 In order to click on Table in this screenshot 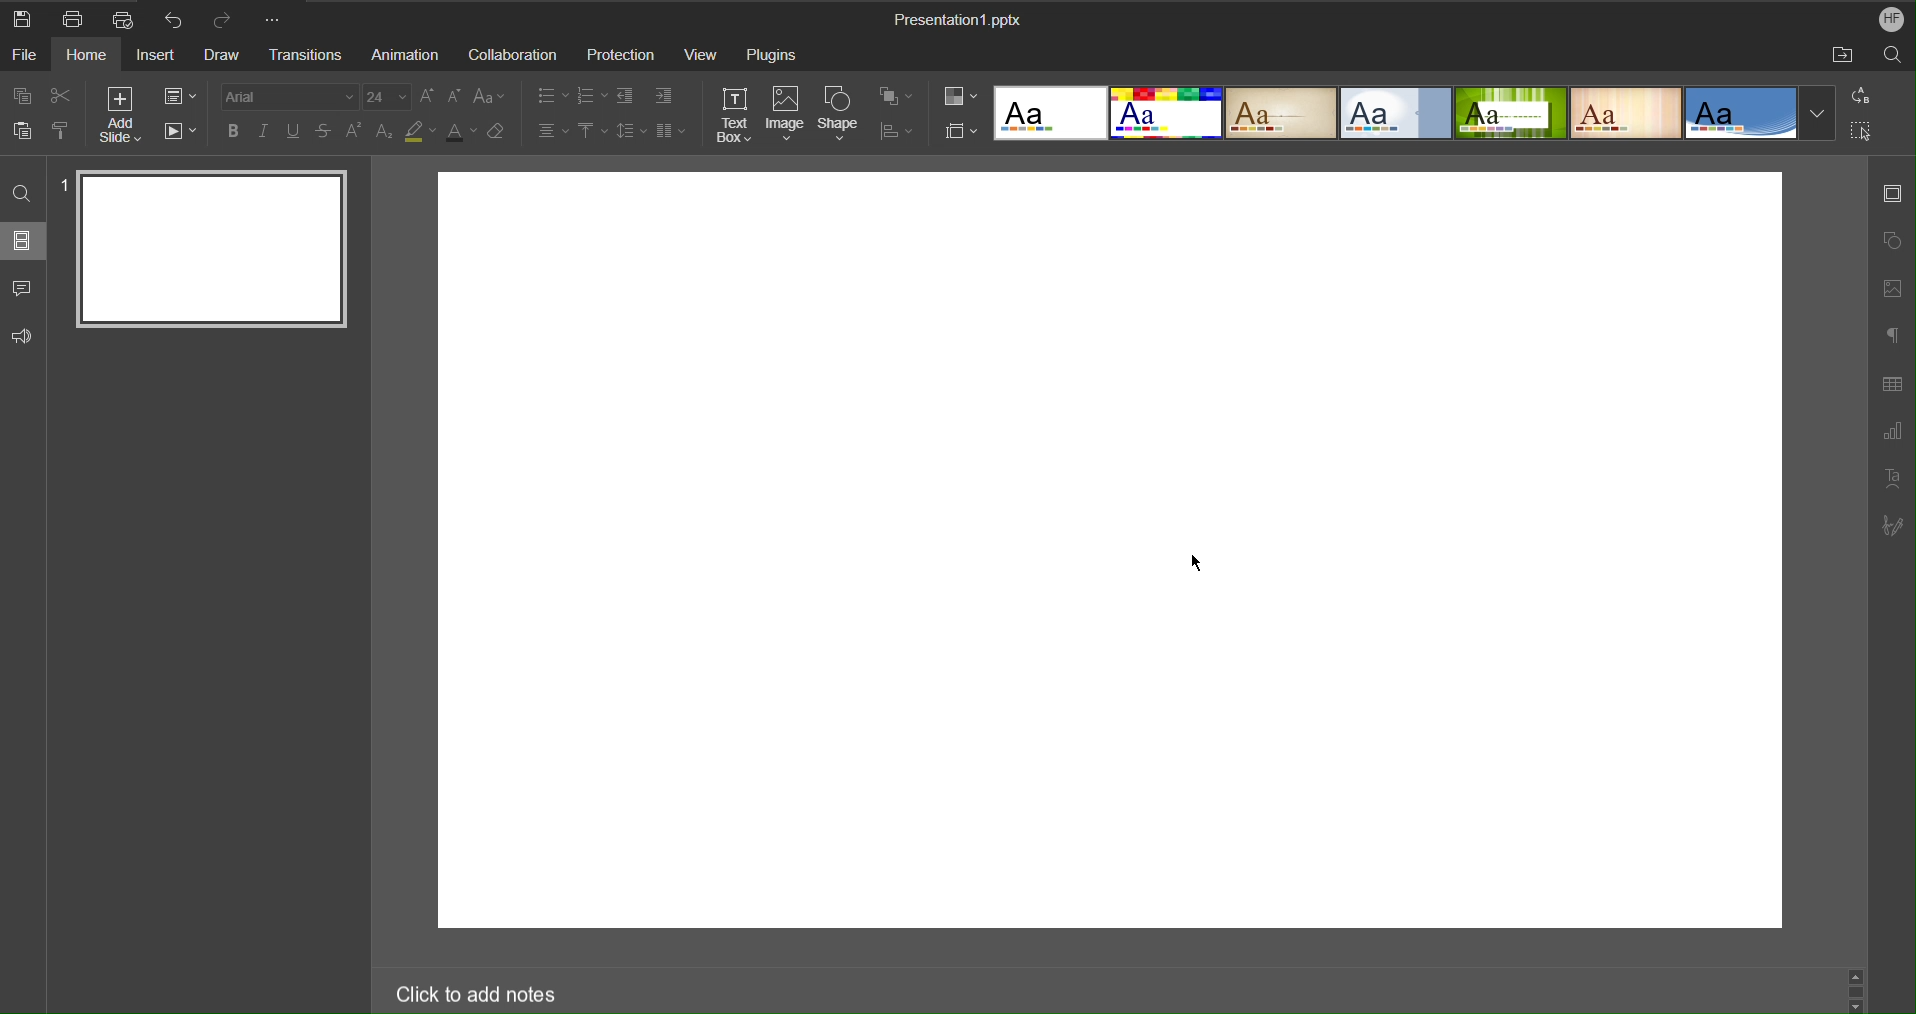, I will do `click(1891, 384)`.